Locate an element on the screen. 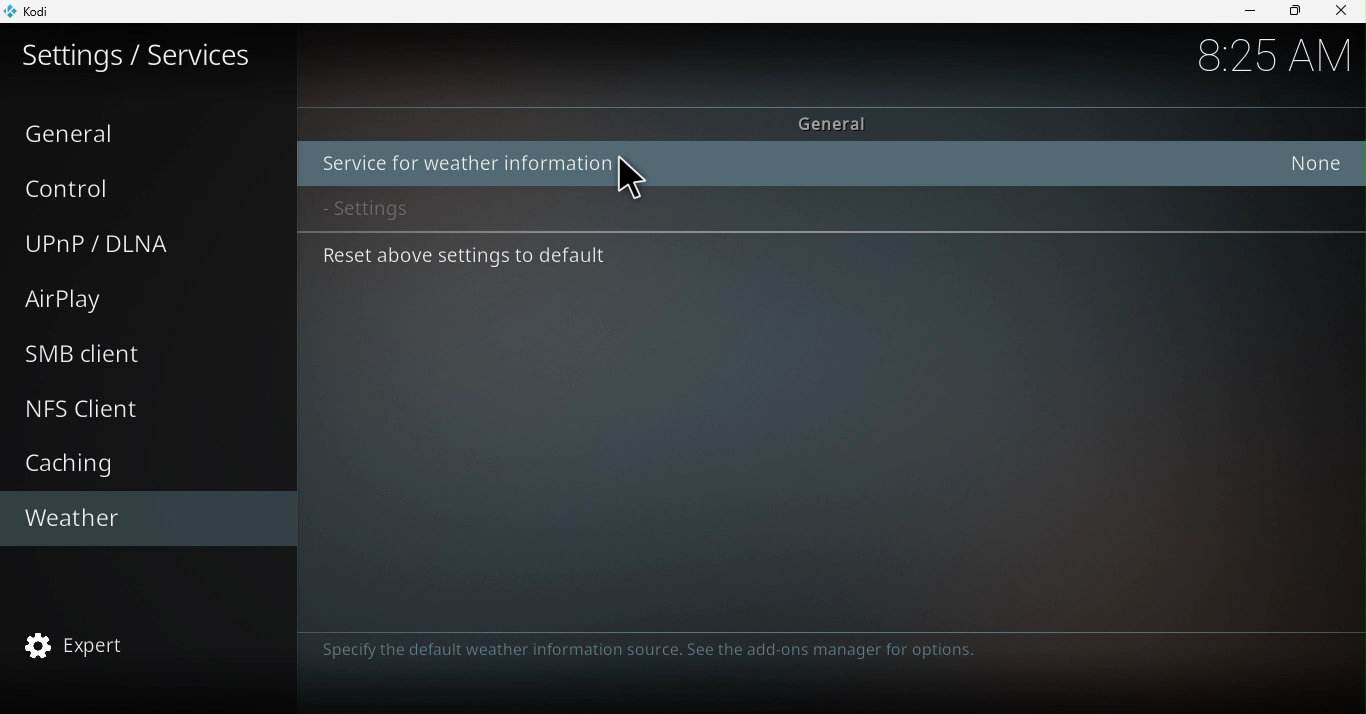  Caching is located at coordinates (141, 463).